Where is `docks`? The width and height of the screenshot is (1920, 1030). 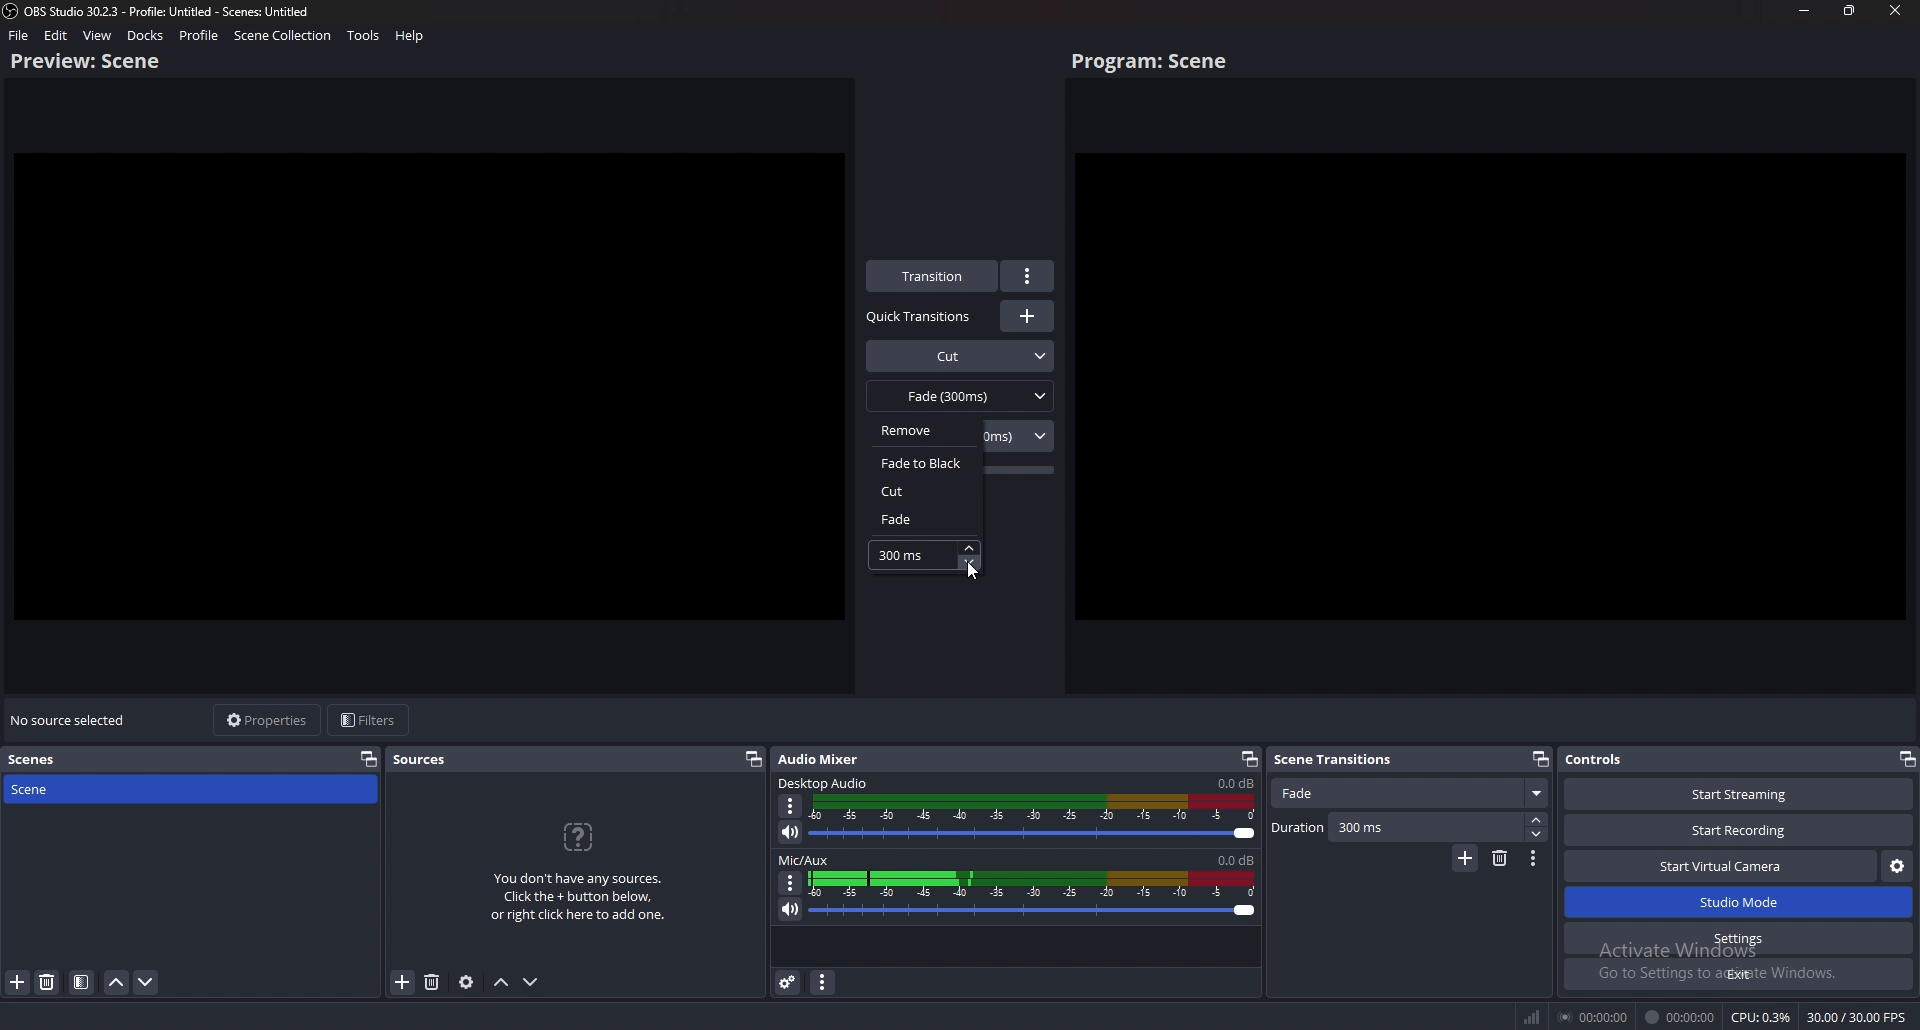
docks is located at coordinates (145, 35).